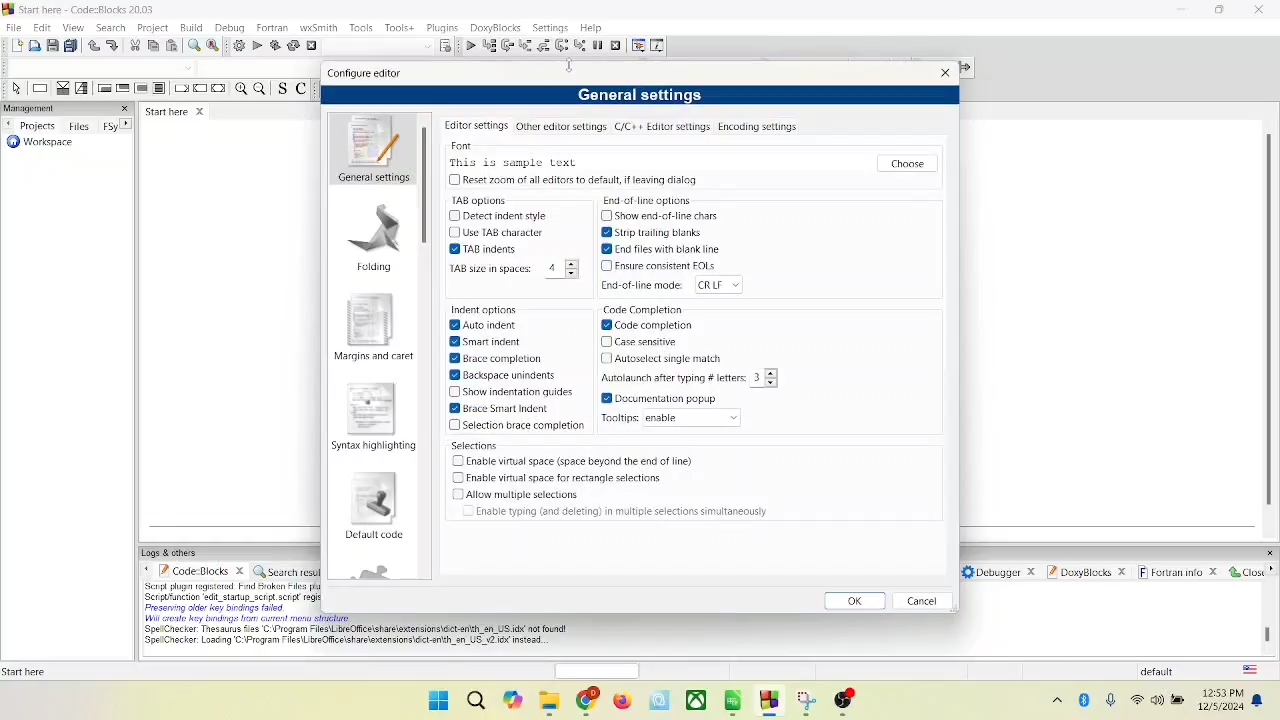 The width and height of the screenshot is (1280, 720). Describe the element at coordinates (509, 271) in the screenshot. I see `TAB size` at that location.